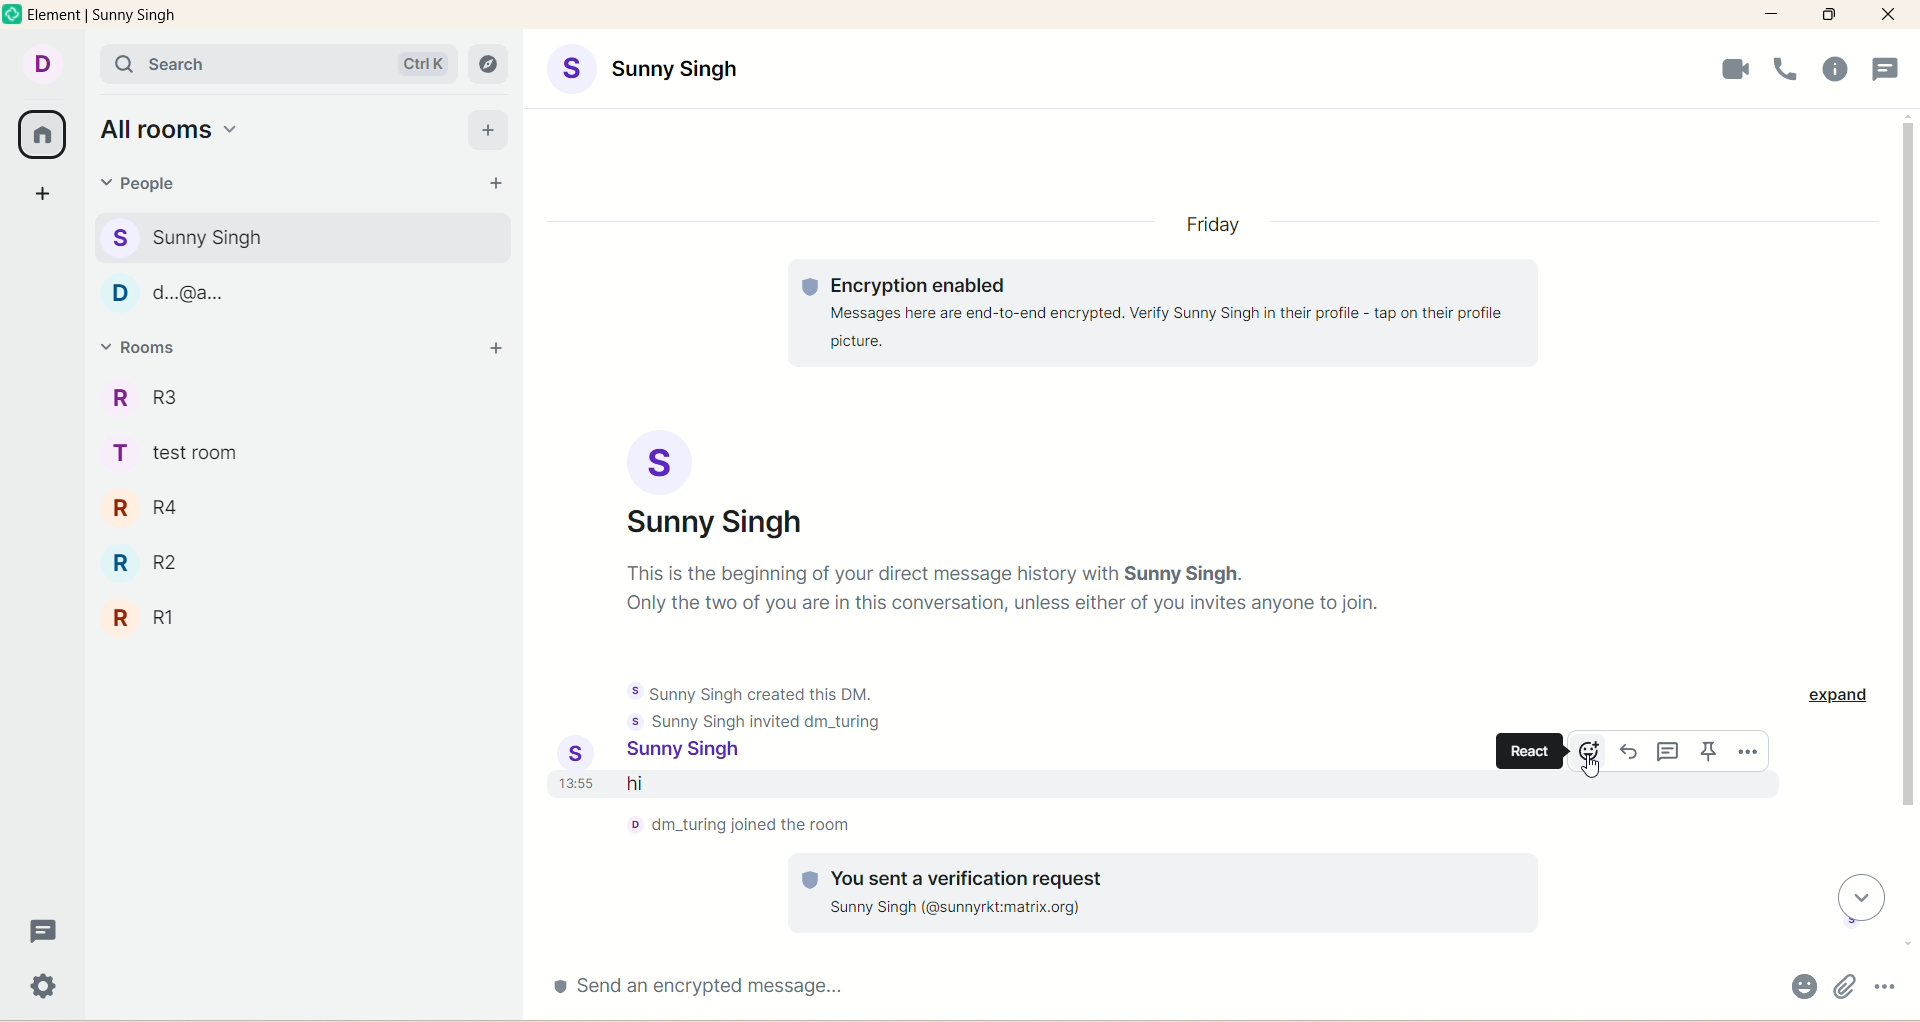 Image resolution: width=1920 pixels, height=1022 pixels. Describe the element at coordinates (1160, 987) in the screenshot. I see `send message` at that location.